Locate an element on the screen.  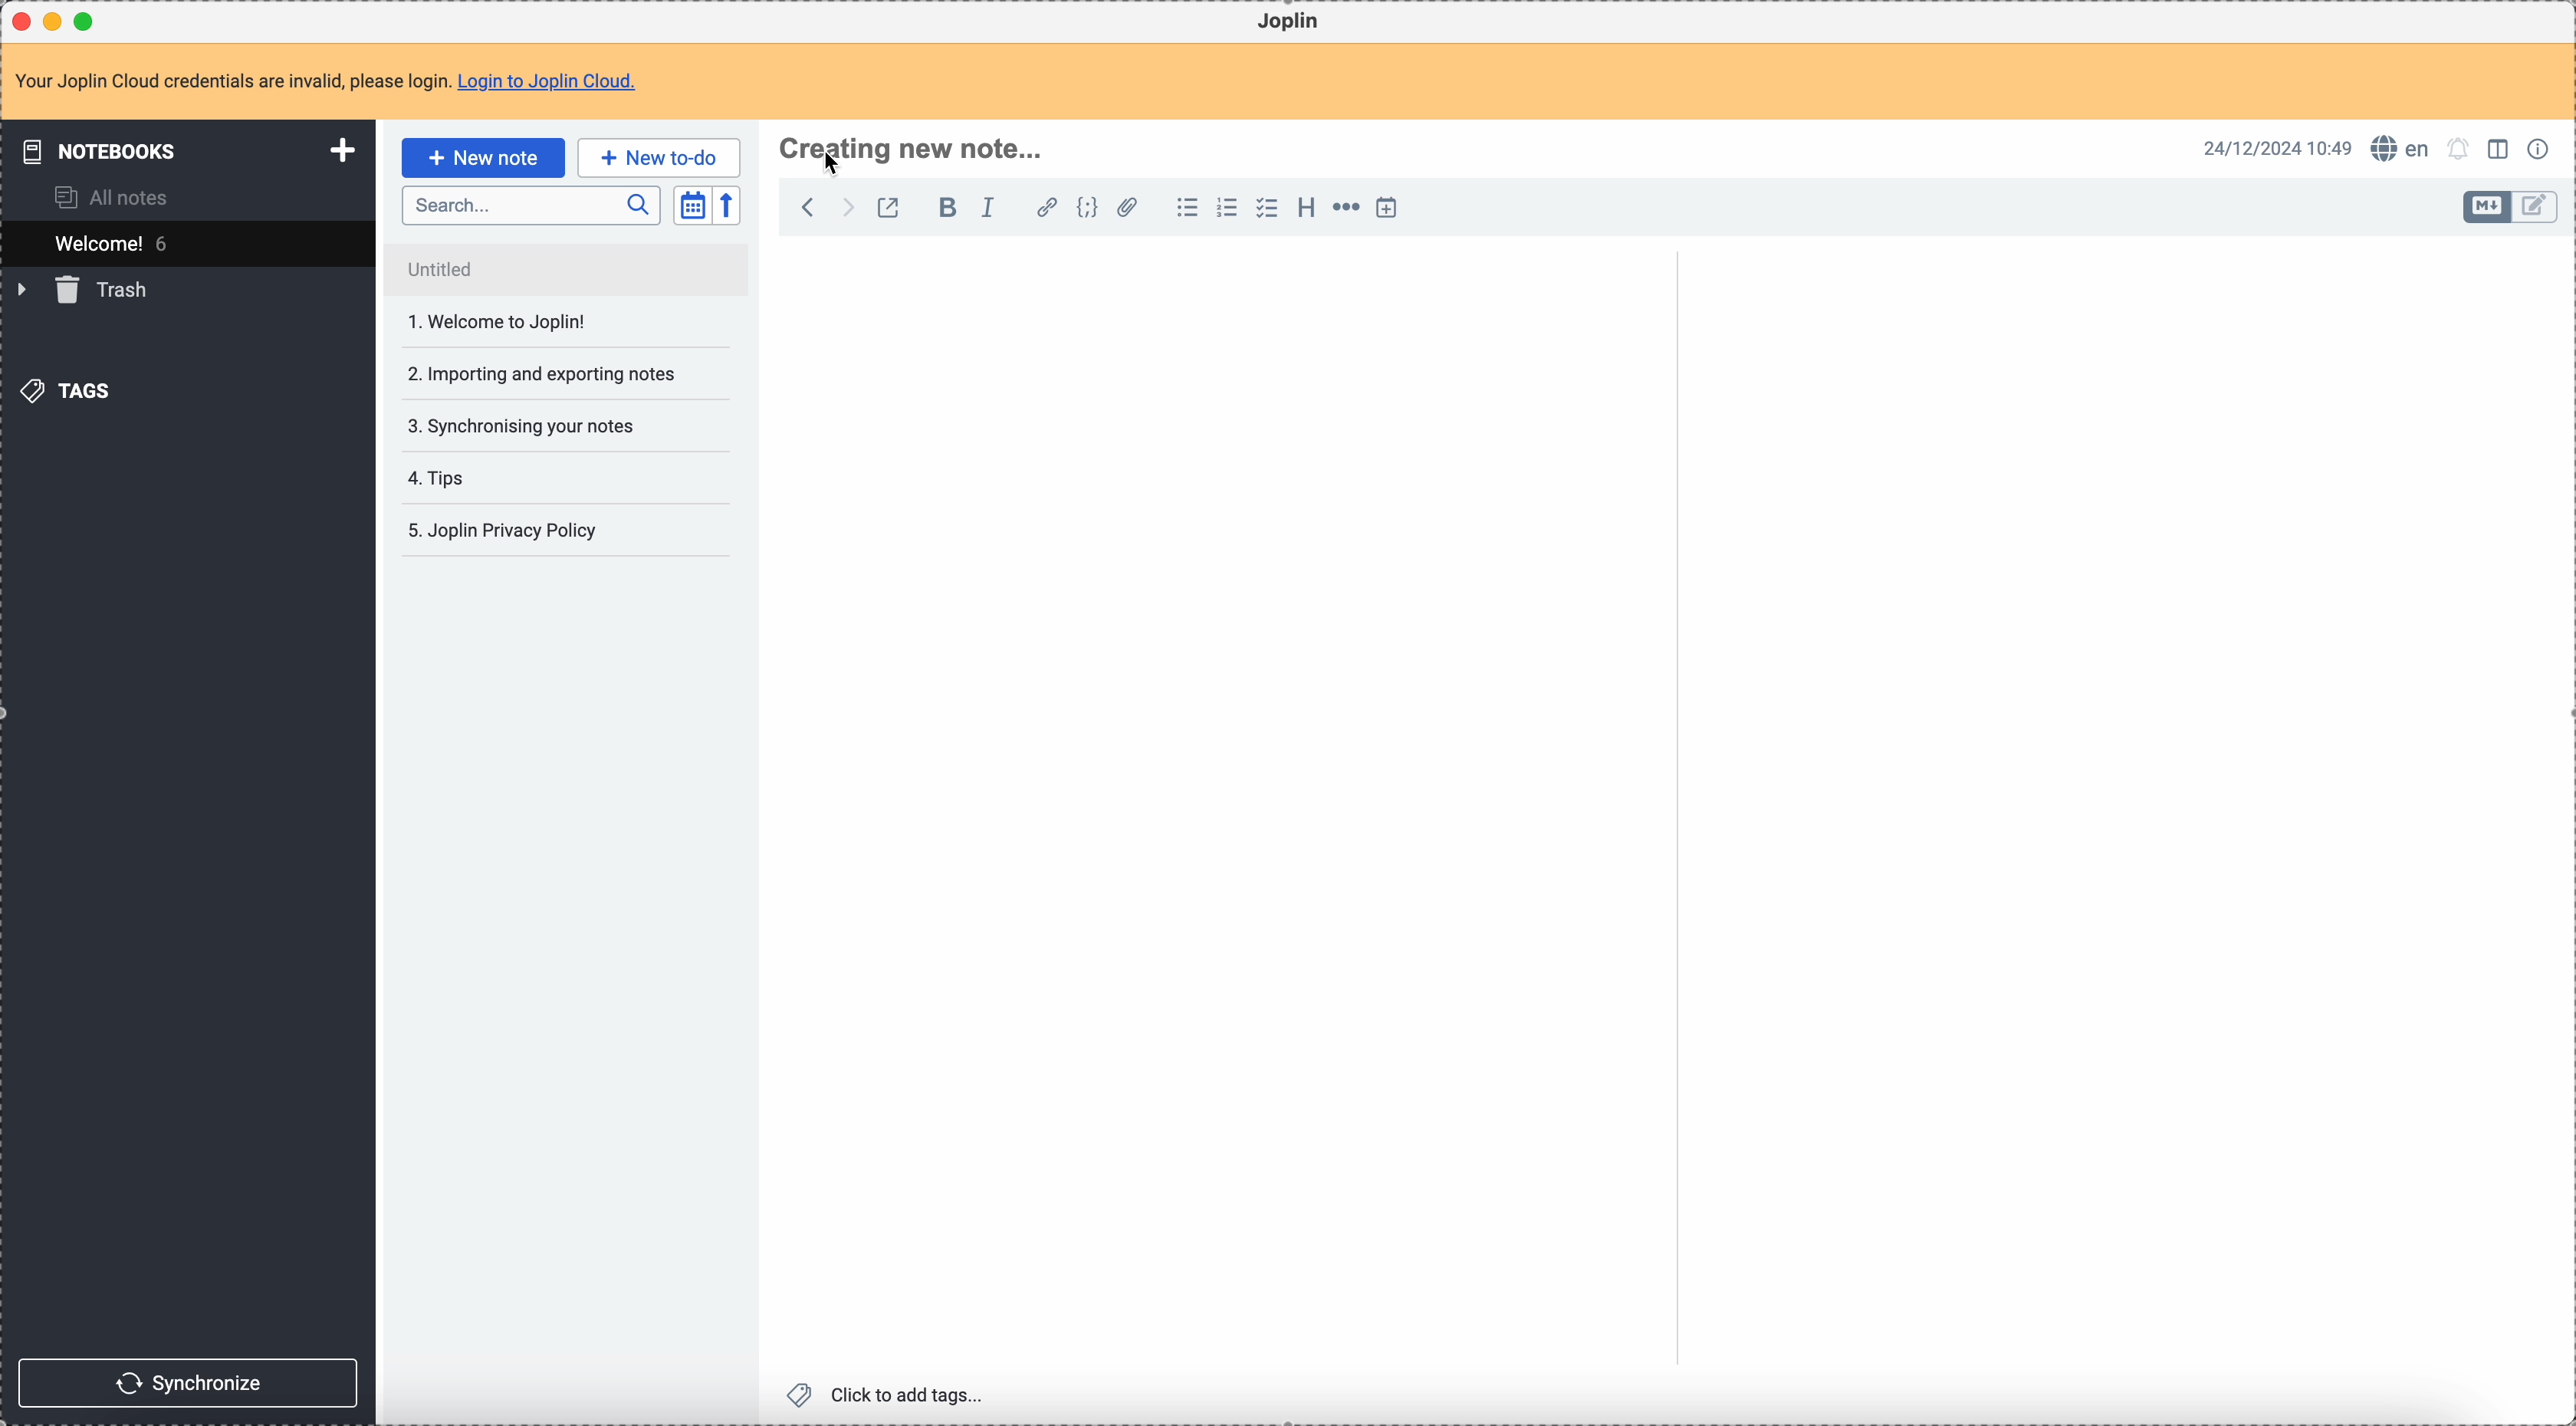
synchronising your notes is located at coordinates (538, 427).